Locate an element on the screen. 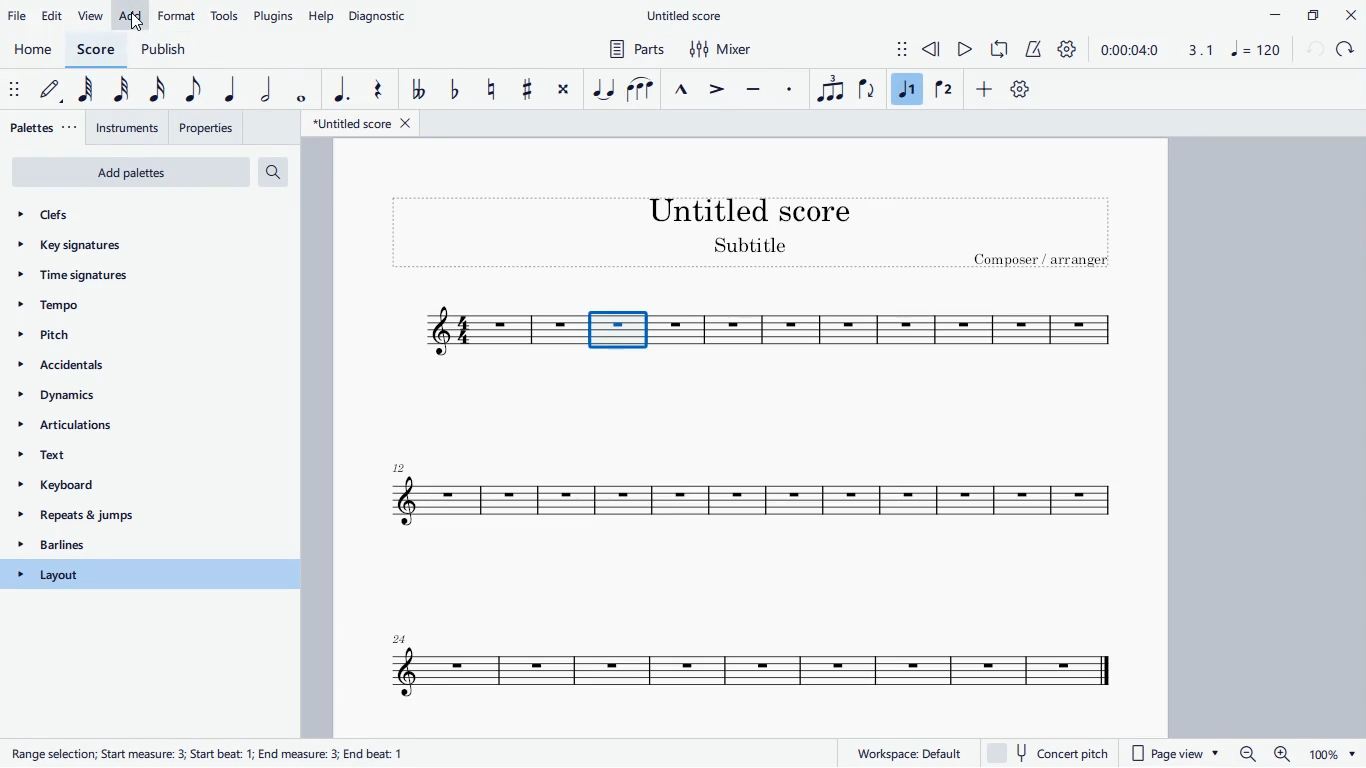 This screenshot has height=768, width=1366. barlines is located at coordinates (131, 547).